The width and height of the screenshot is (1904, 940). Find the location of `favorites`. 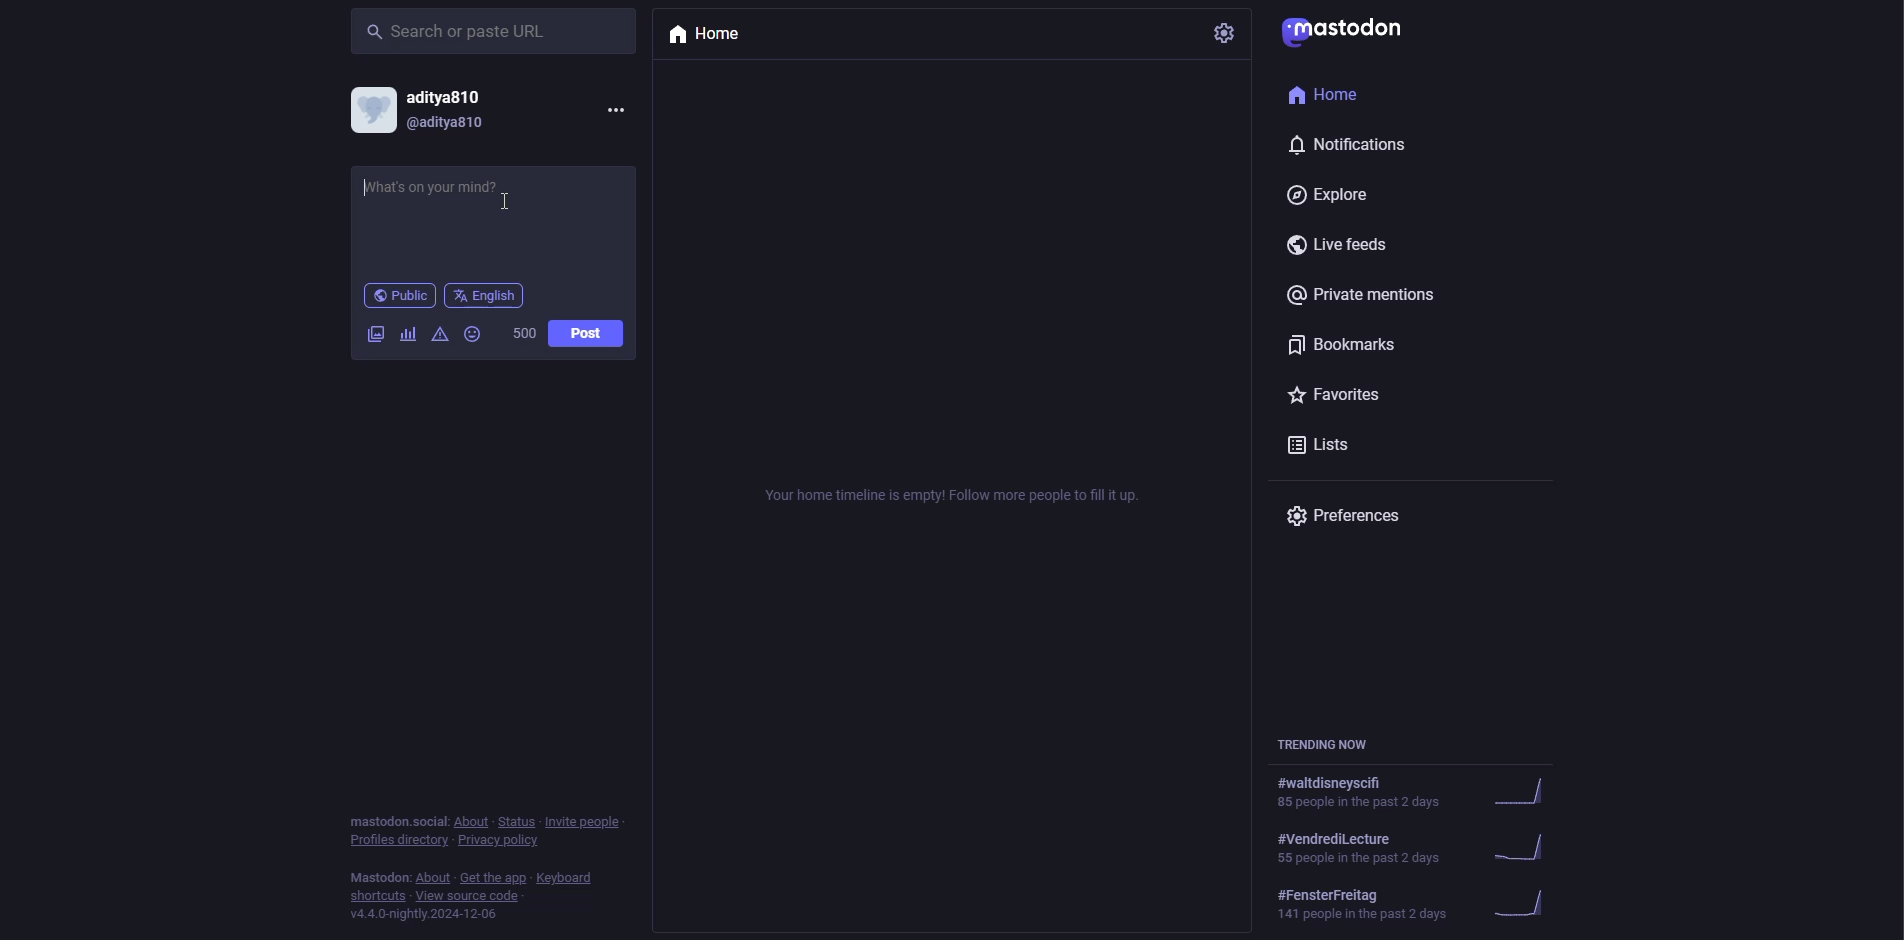

favorites is located at coordinates (1338, 395).